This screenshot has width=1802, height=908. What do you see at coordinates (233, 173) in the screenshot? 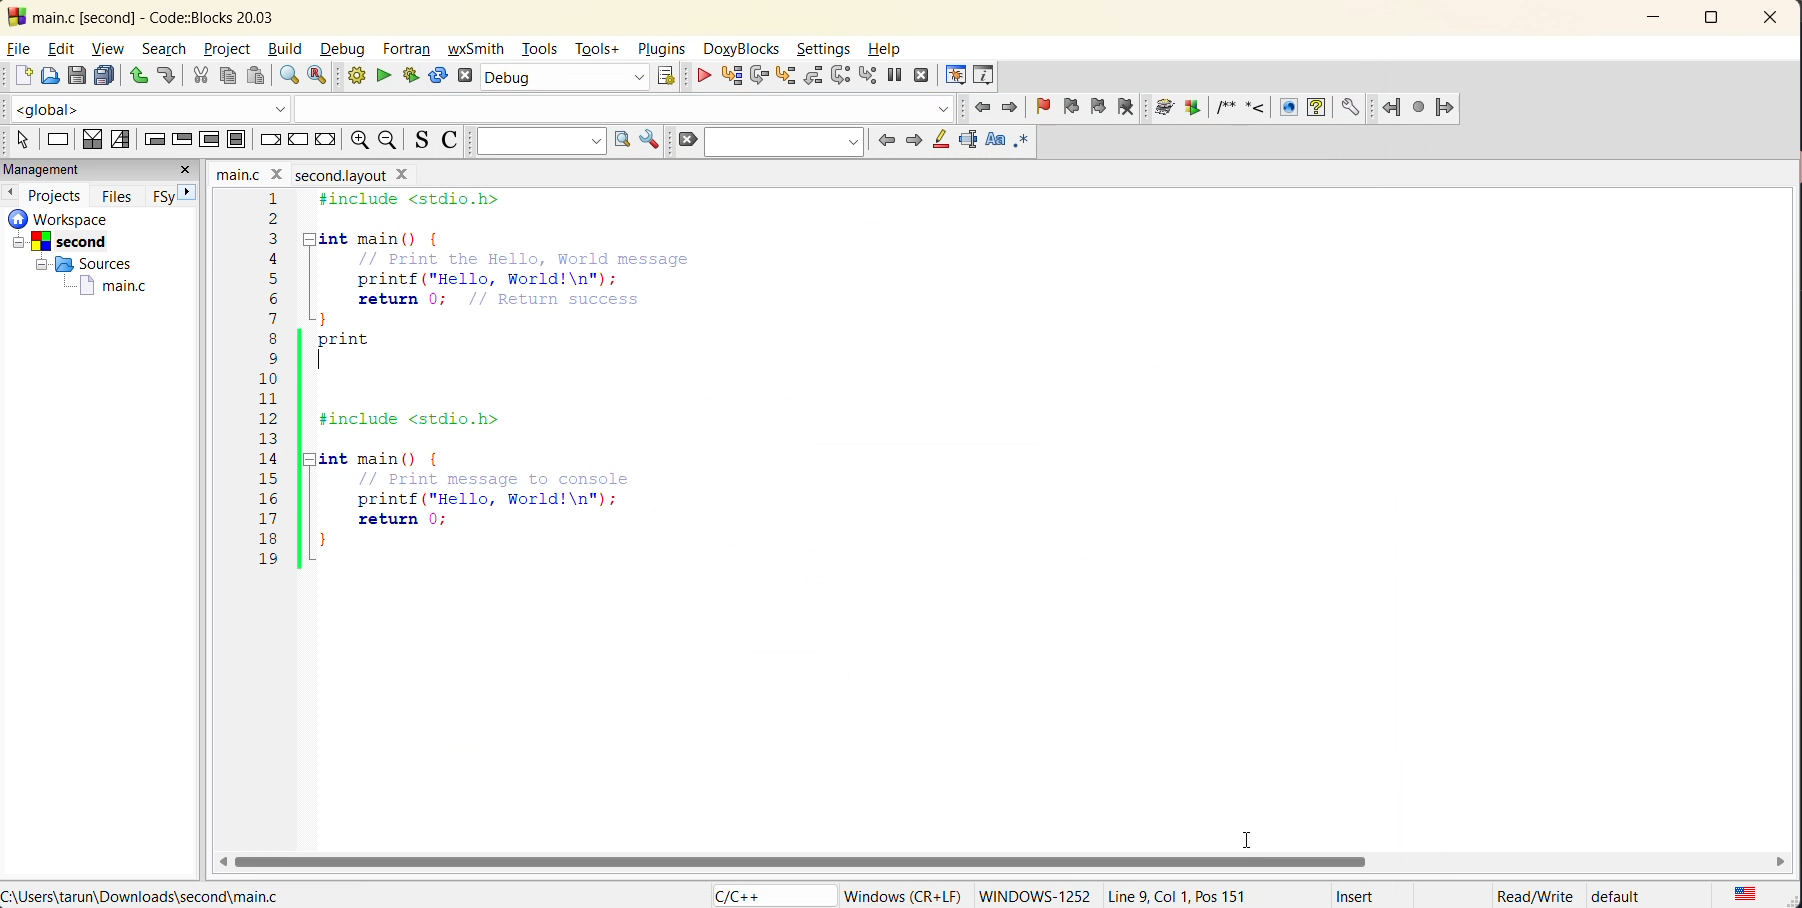
I see `main` at bounding box center [233, 173].